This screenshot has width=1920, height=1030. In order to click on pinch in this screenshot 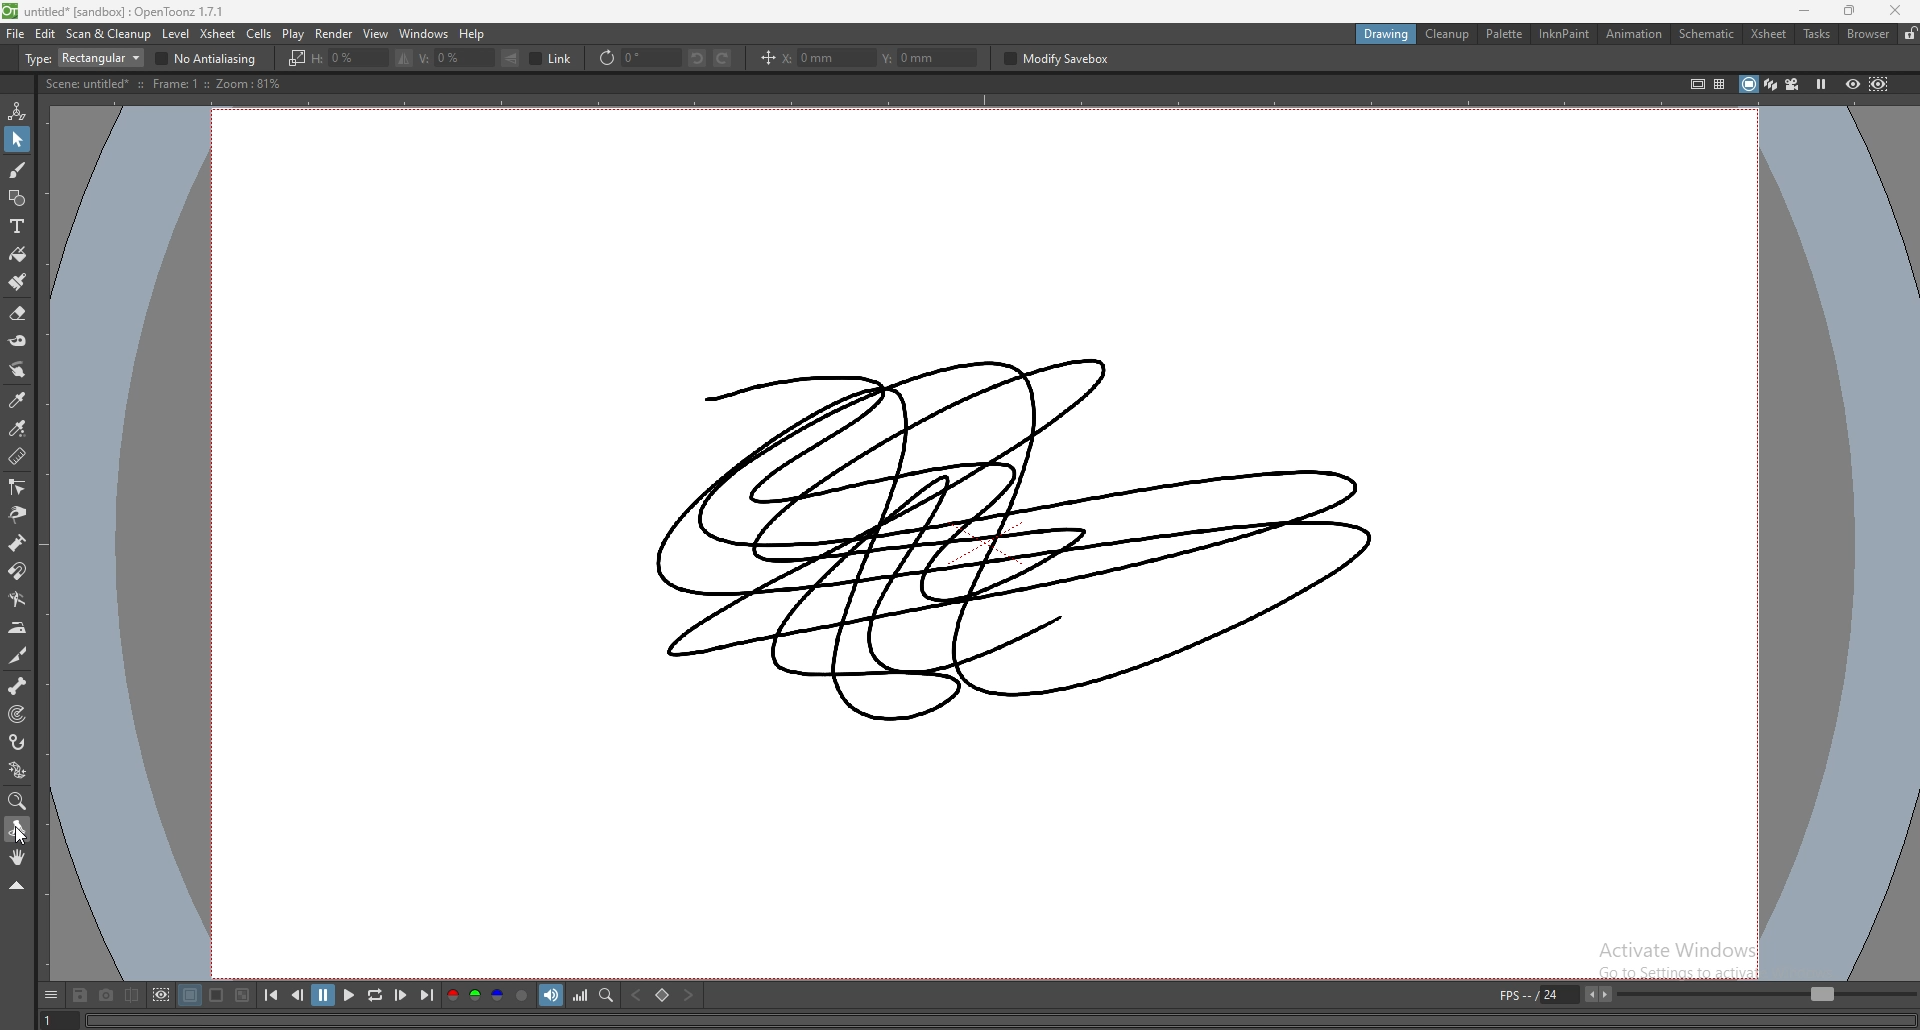, I will do `click(19, 514)`.